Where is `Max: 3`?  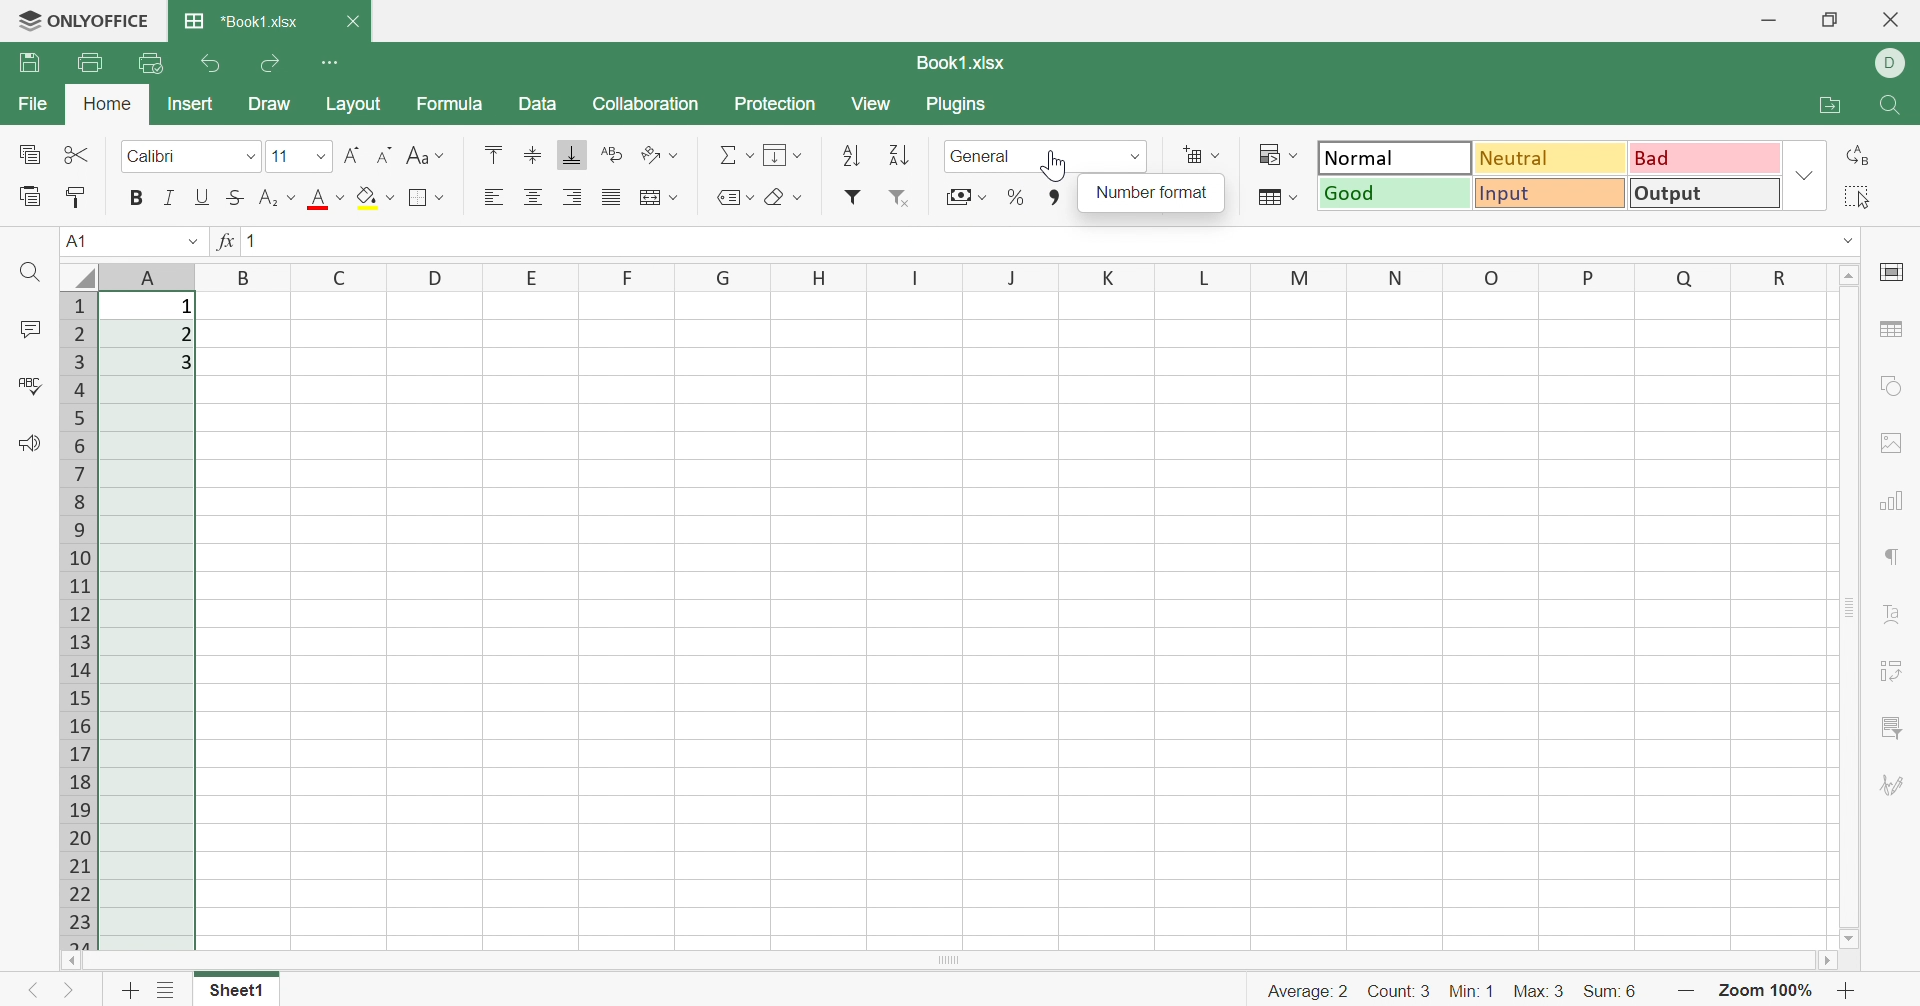 Max: 3 is located at coordinates (1541, 992).